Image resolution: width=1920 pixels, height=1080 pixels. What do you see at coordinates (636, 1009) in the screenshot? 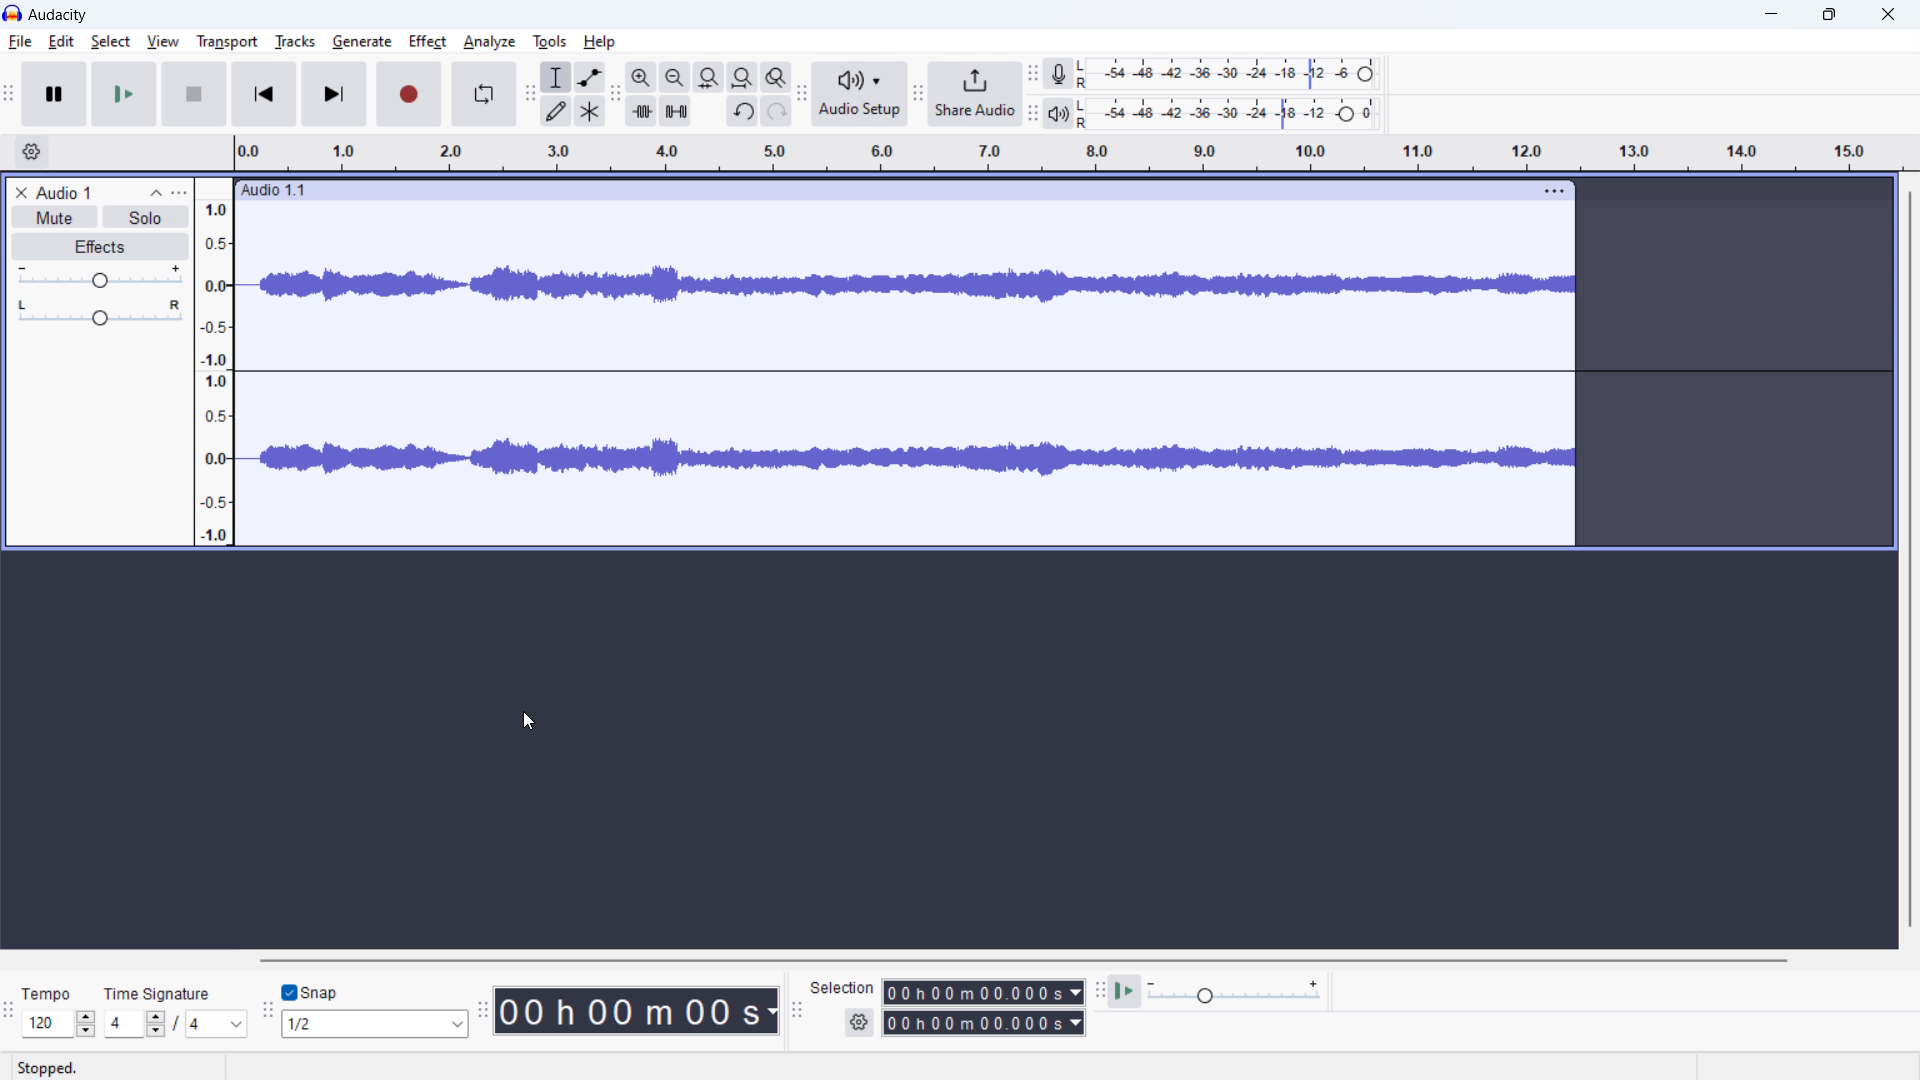
I see `time stamp` at bounding box center [636, 1009].